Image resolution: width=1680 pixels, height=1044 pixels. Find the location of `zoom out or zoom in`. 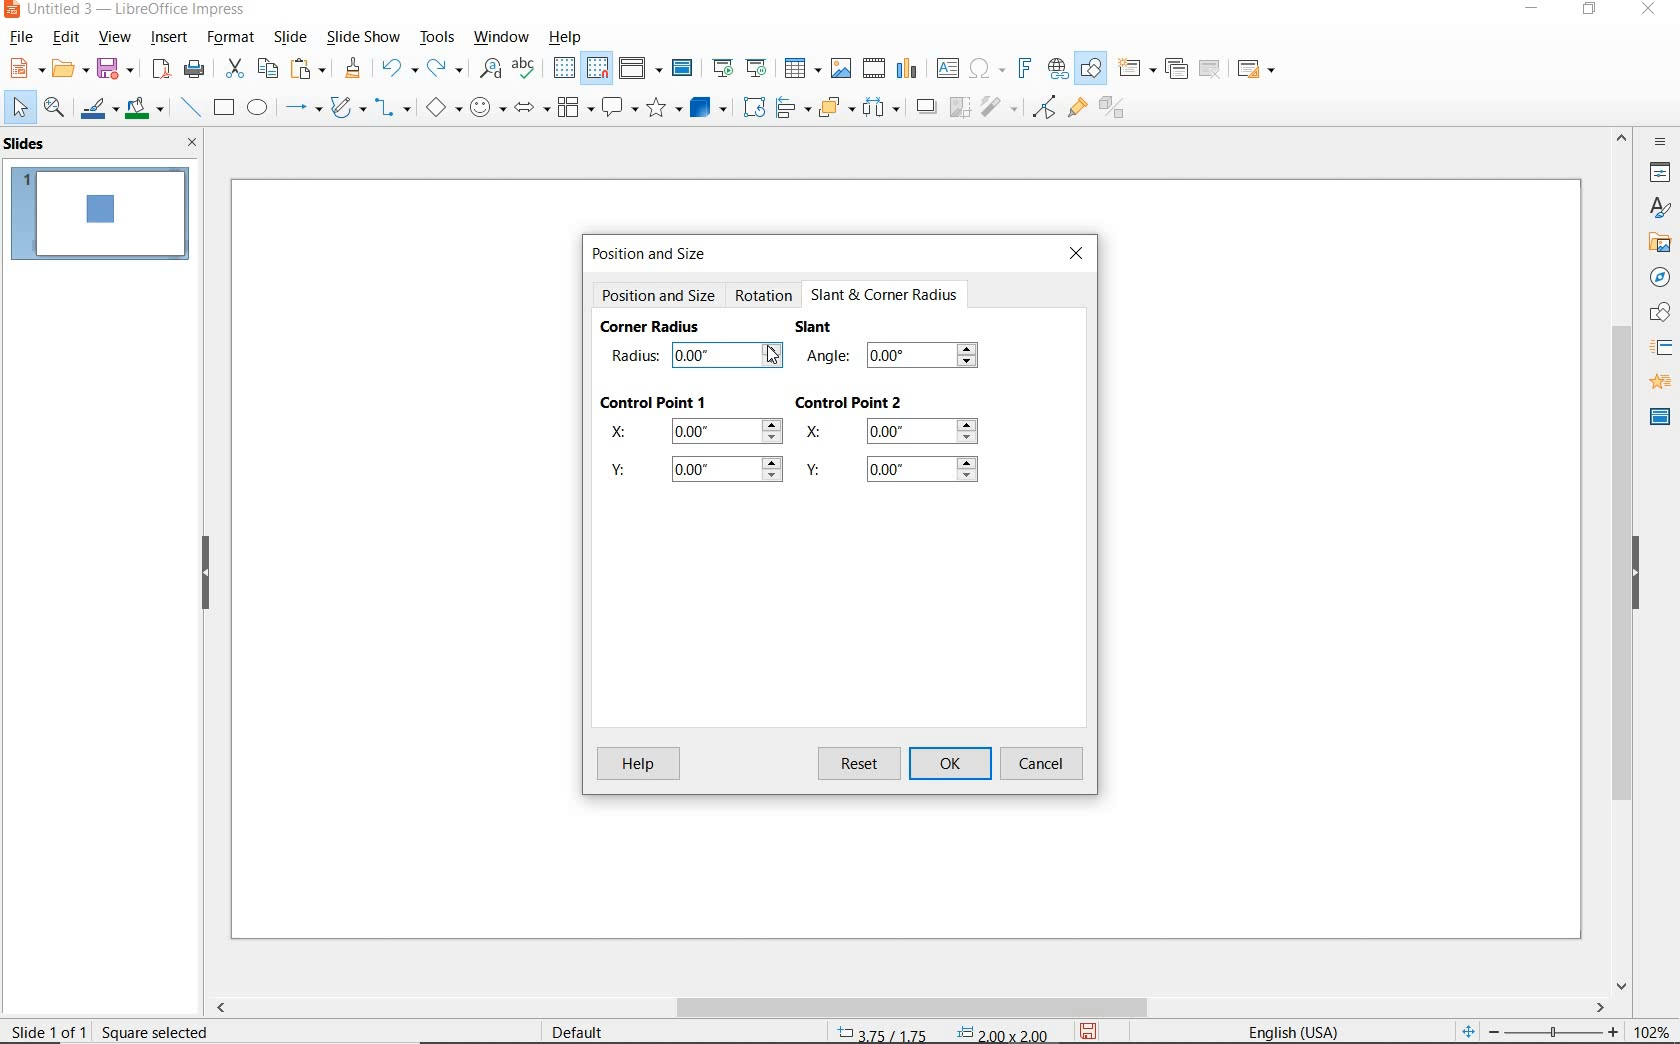

zoom out or zoom in is located at coordinates (1541, 1030).